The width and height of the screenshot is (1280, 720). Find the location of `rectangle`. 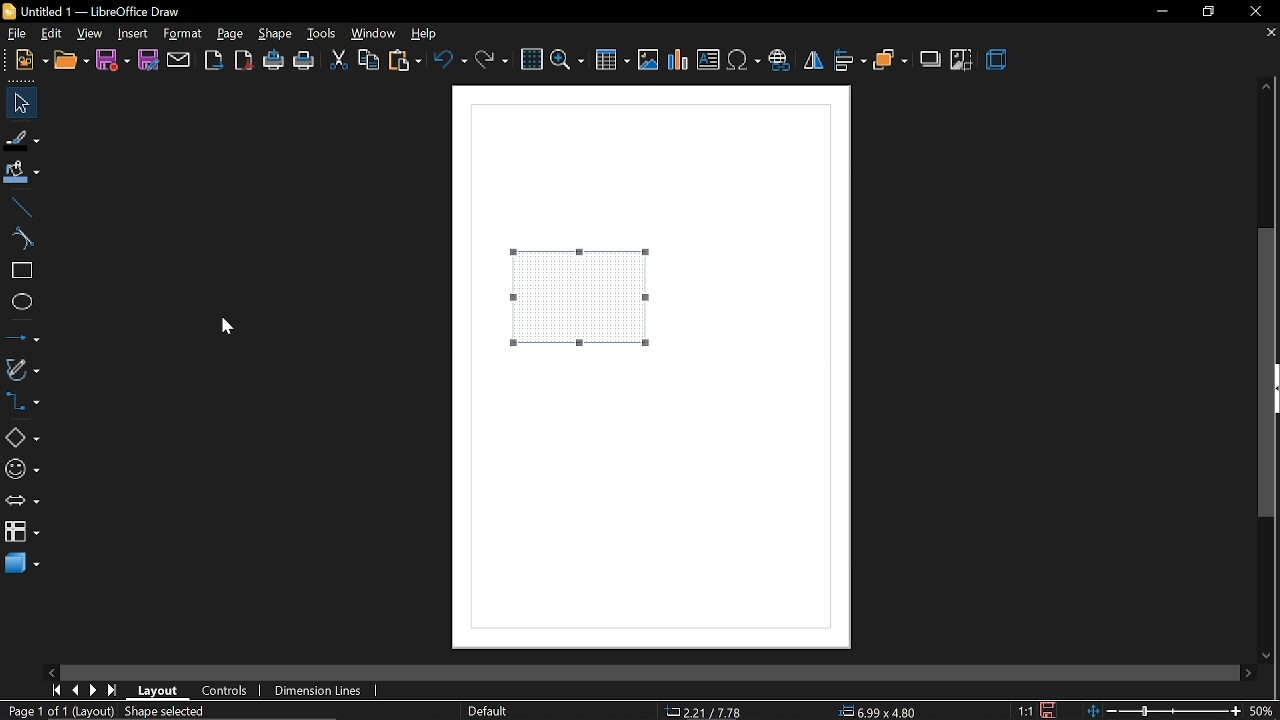

rectangle is located at coordinates (18, 270).